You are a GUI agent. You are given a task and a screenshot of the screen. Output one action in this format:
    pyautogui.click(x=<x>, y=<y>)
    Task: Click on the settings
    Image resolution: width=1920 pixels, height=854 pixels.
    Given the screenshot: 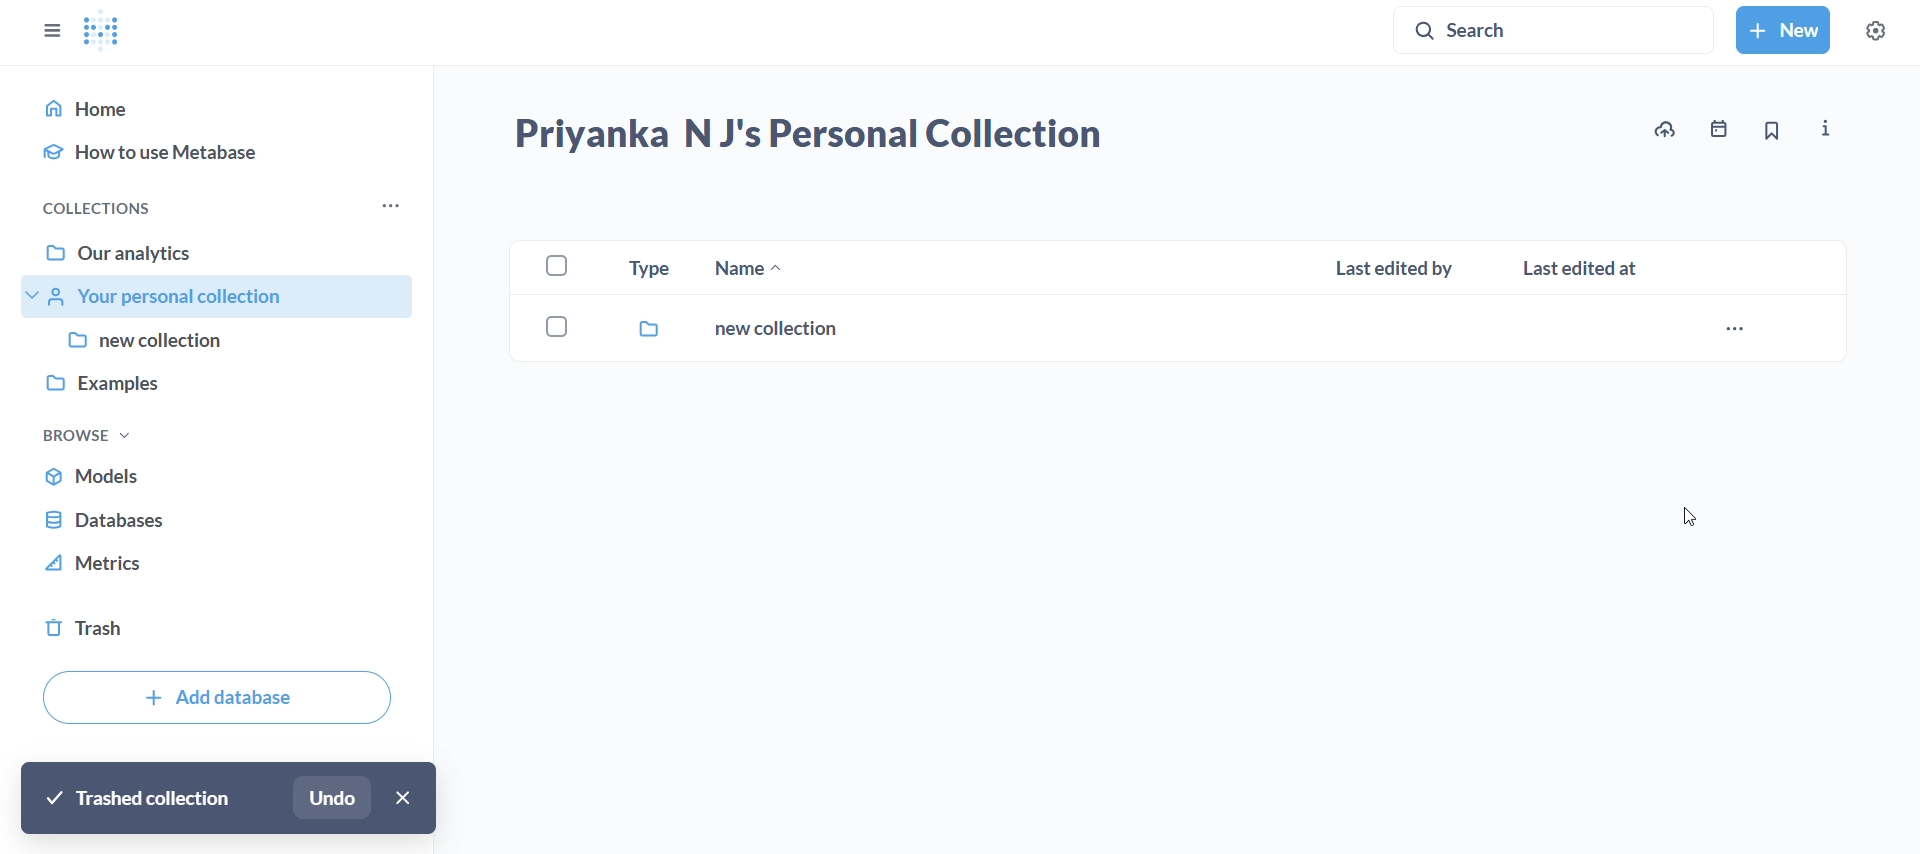 What is the action you would take?
    pyautogui.click(x=1876, y=28)
    